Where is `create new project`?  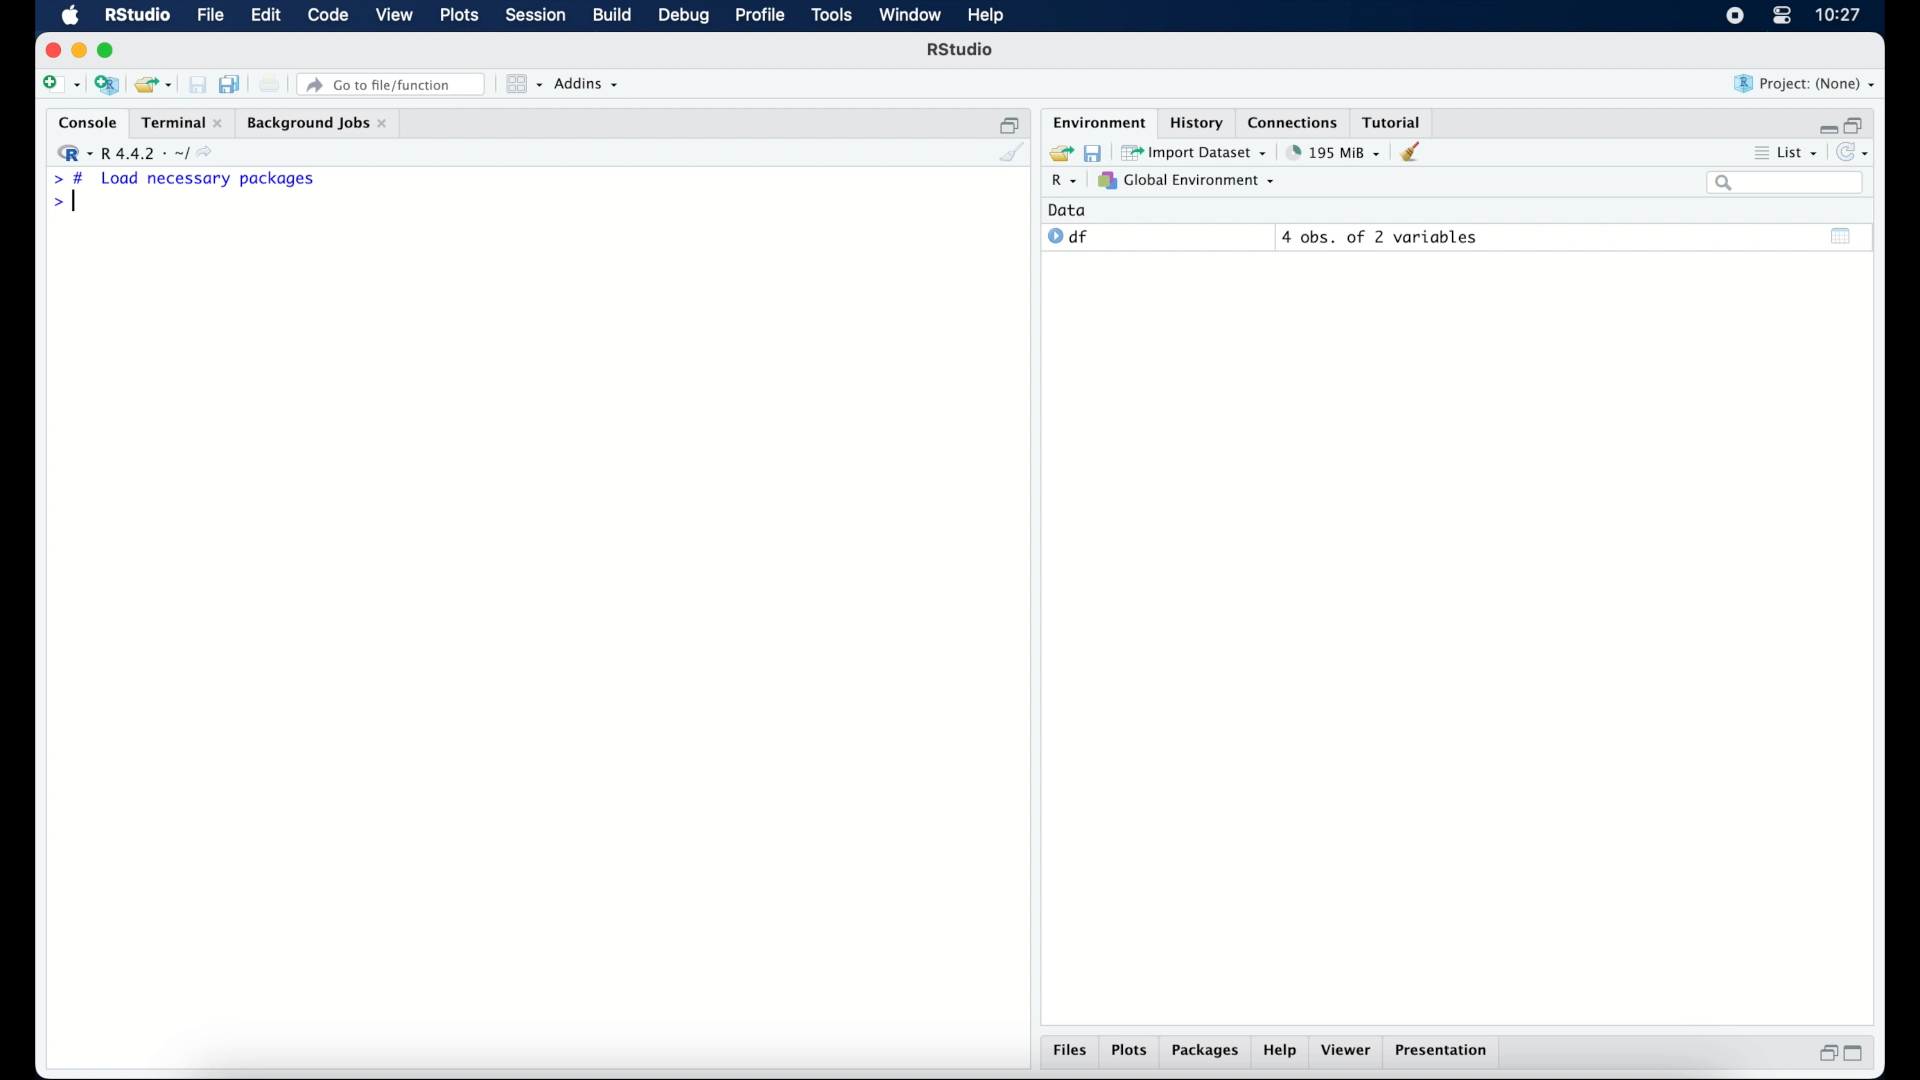
create new project is located at coordinates (107, 86).